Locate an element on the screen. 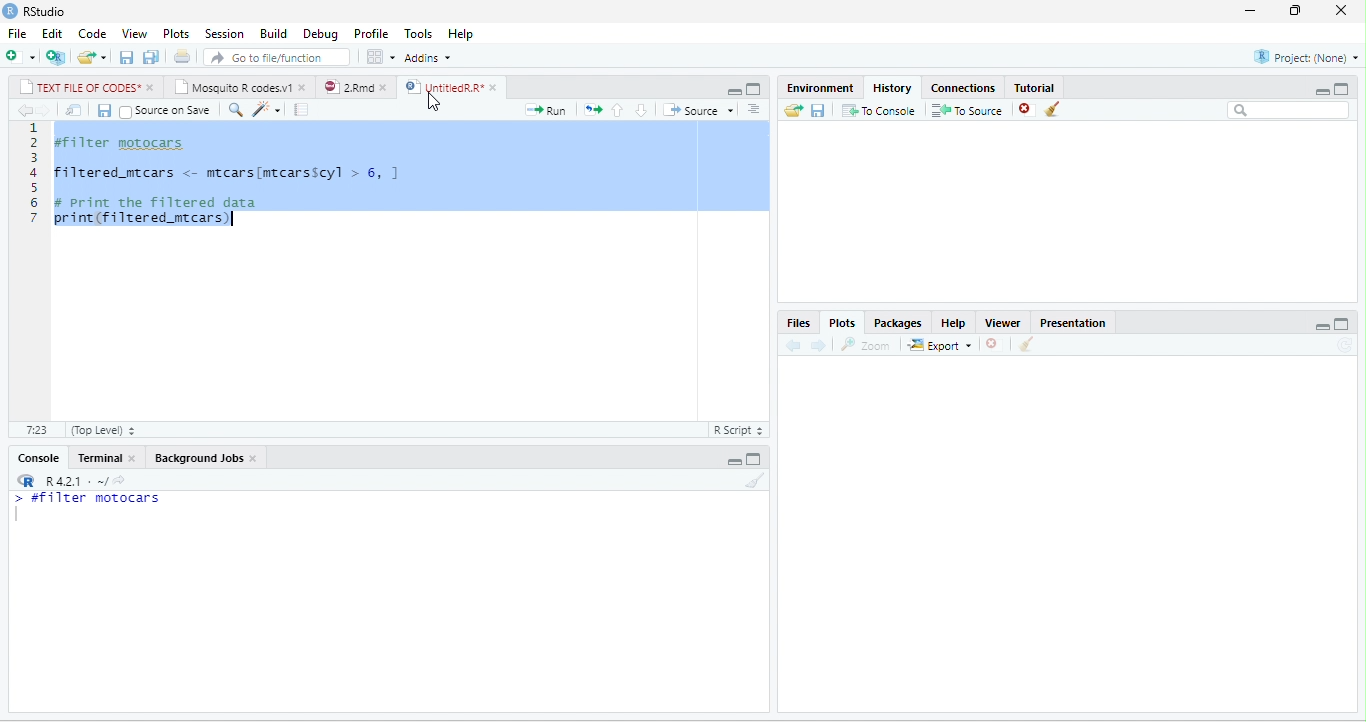 Image resolution: width=1366 pixels, height=722 pixels. save is located at coordinates (126, 58).